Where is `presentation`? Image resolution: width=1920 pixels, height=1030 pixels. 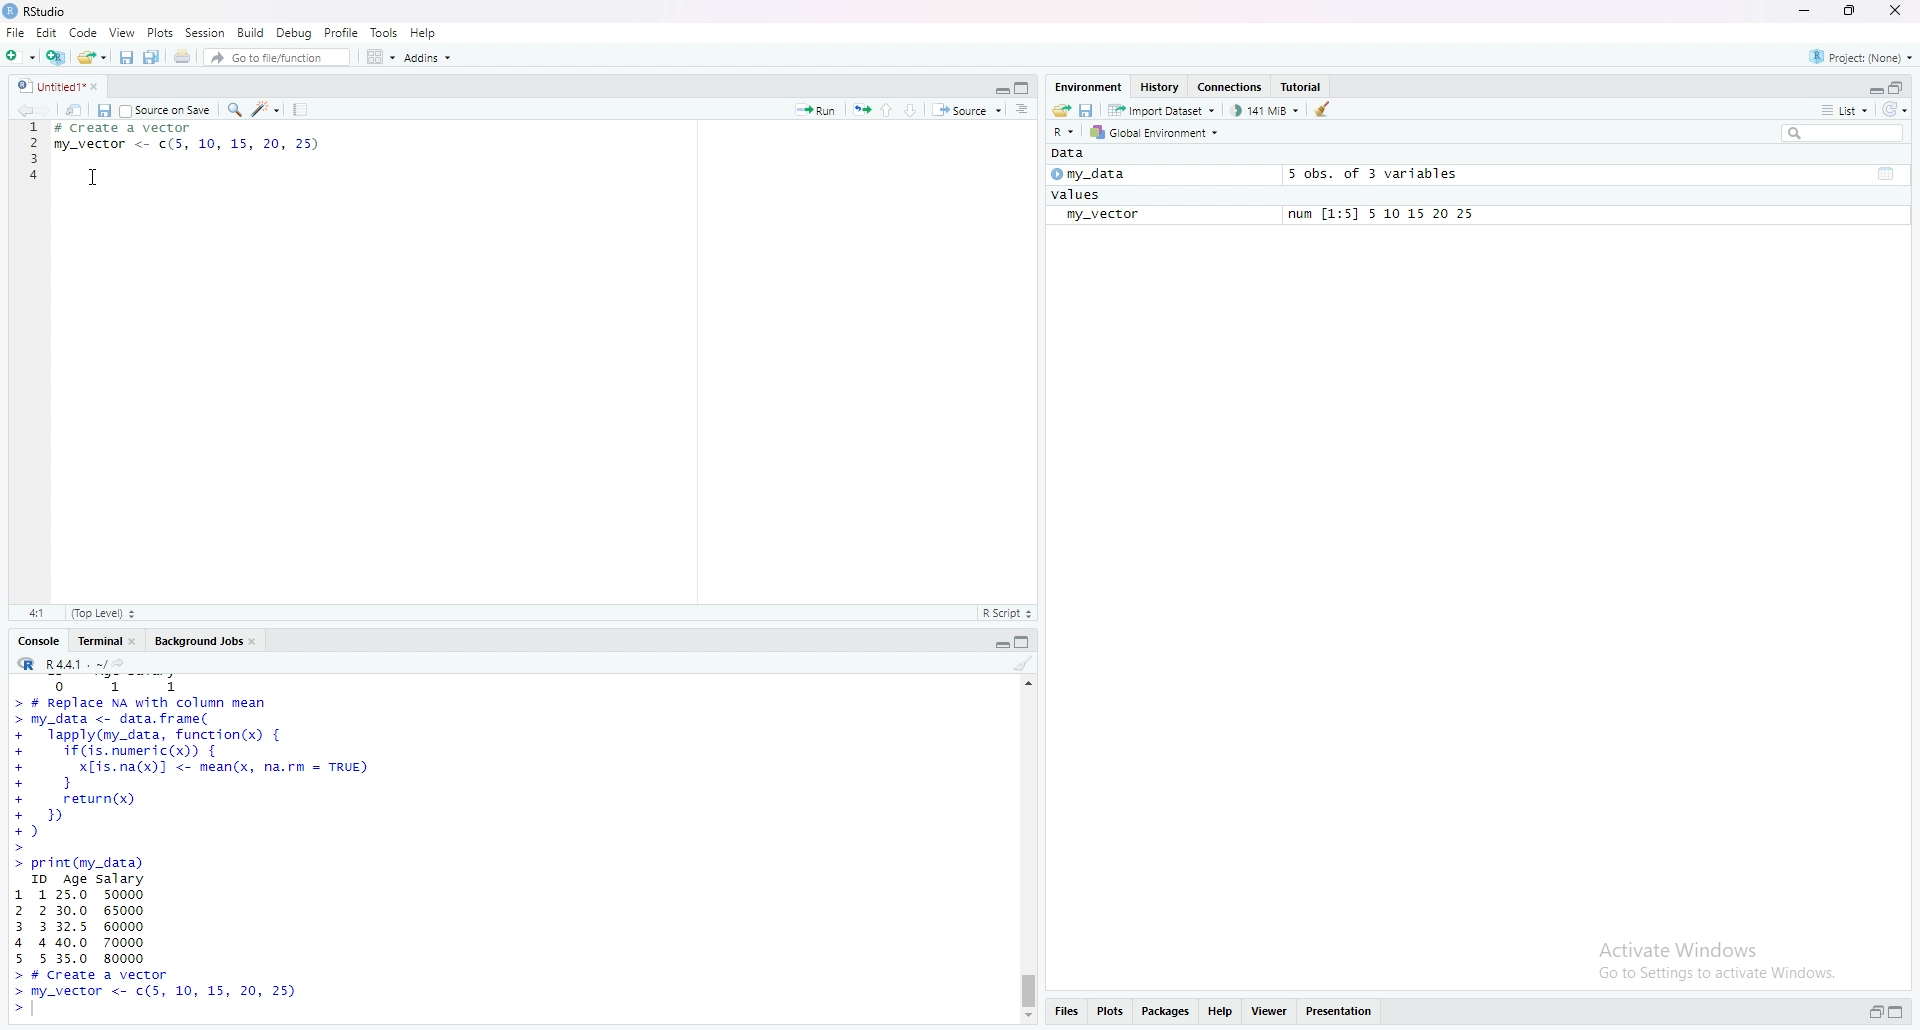 presentation is located at coordinates (1342, 1010).